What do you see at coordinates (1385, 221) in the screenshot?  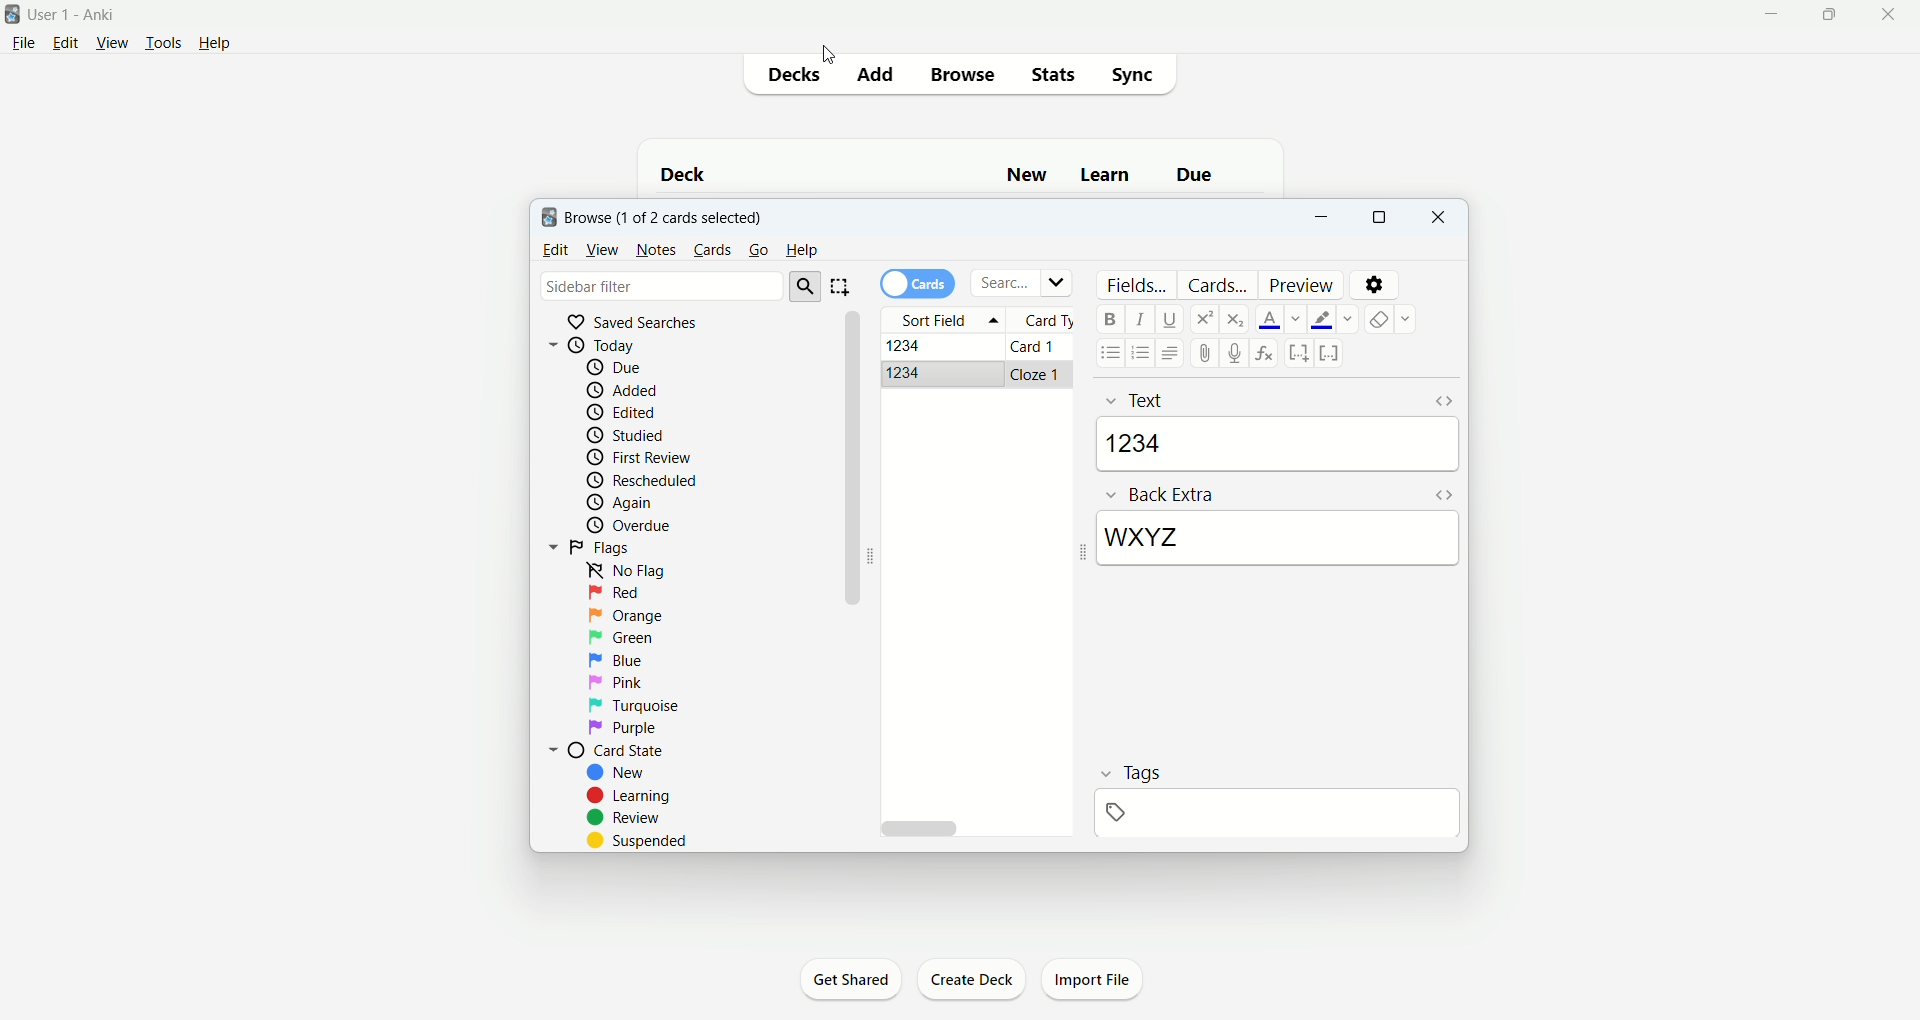 I see `maximize` at bounding box center [1385, 221].